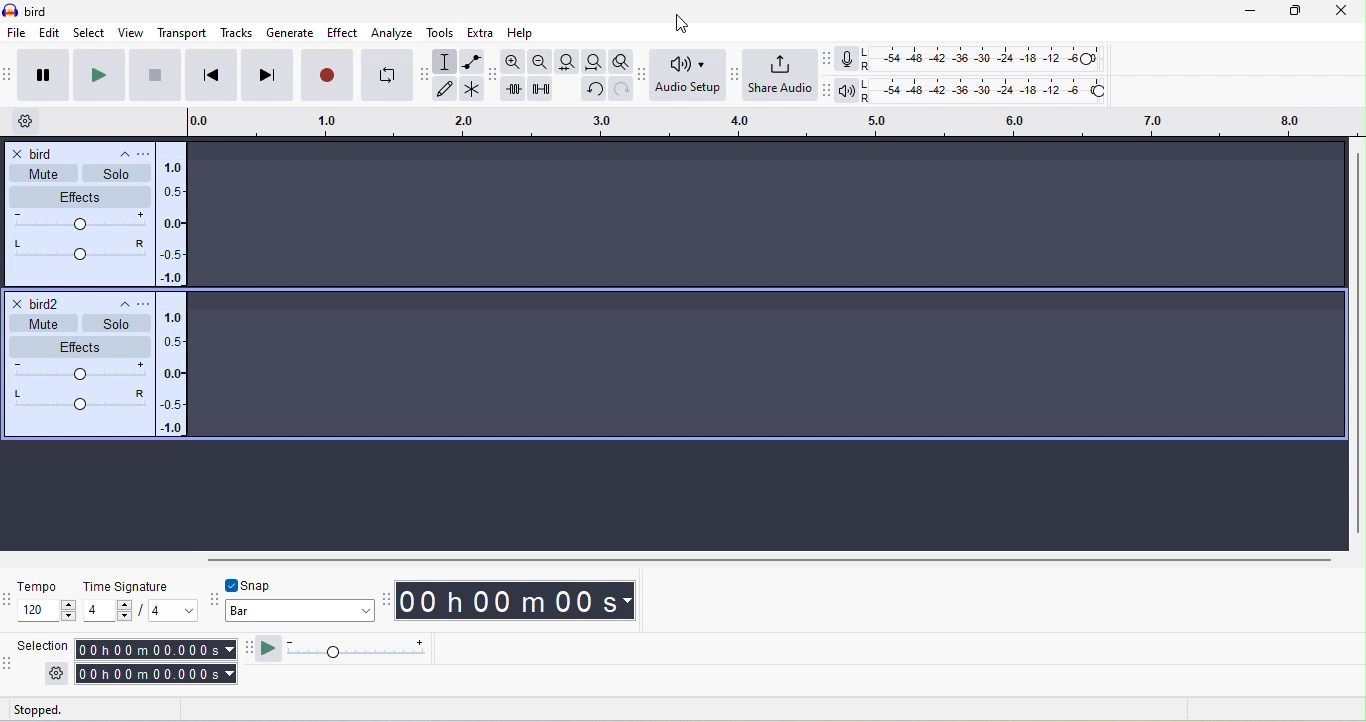  I want to click on stop, so click(155, 74).